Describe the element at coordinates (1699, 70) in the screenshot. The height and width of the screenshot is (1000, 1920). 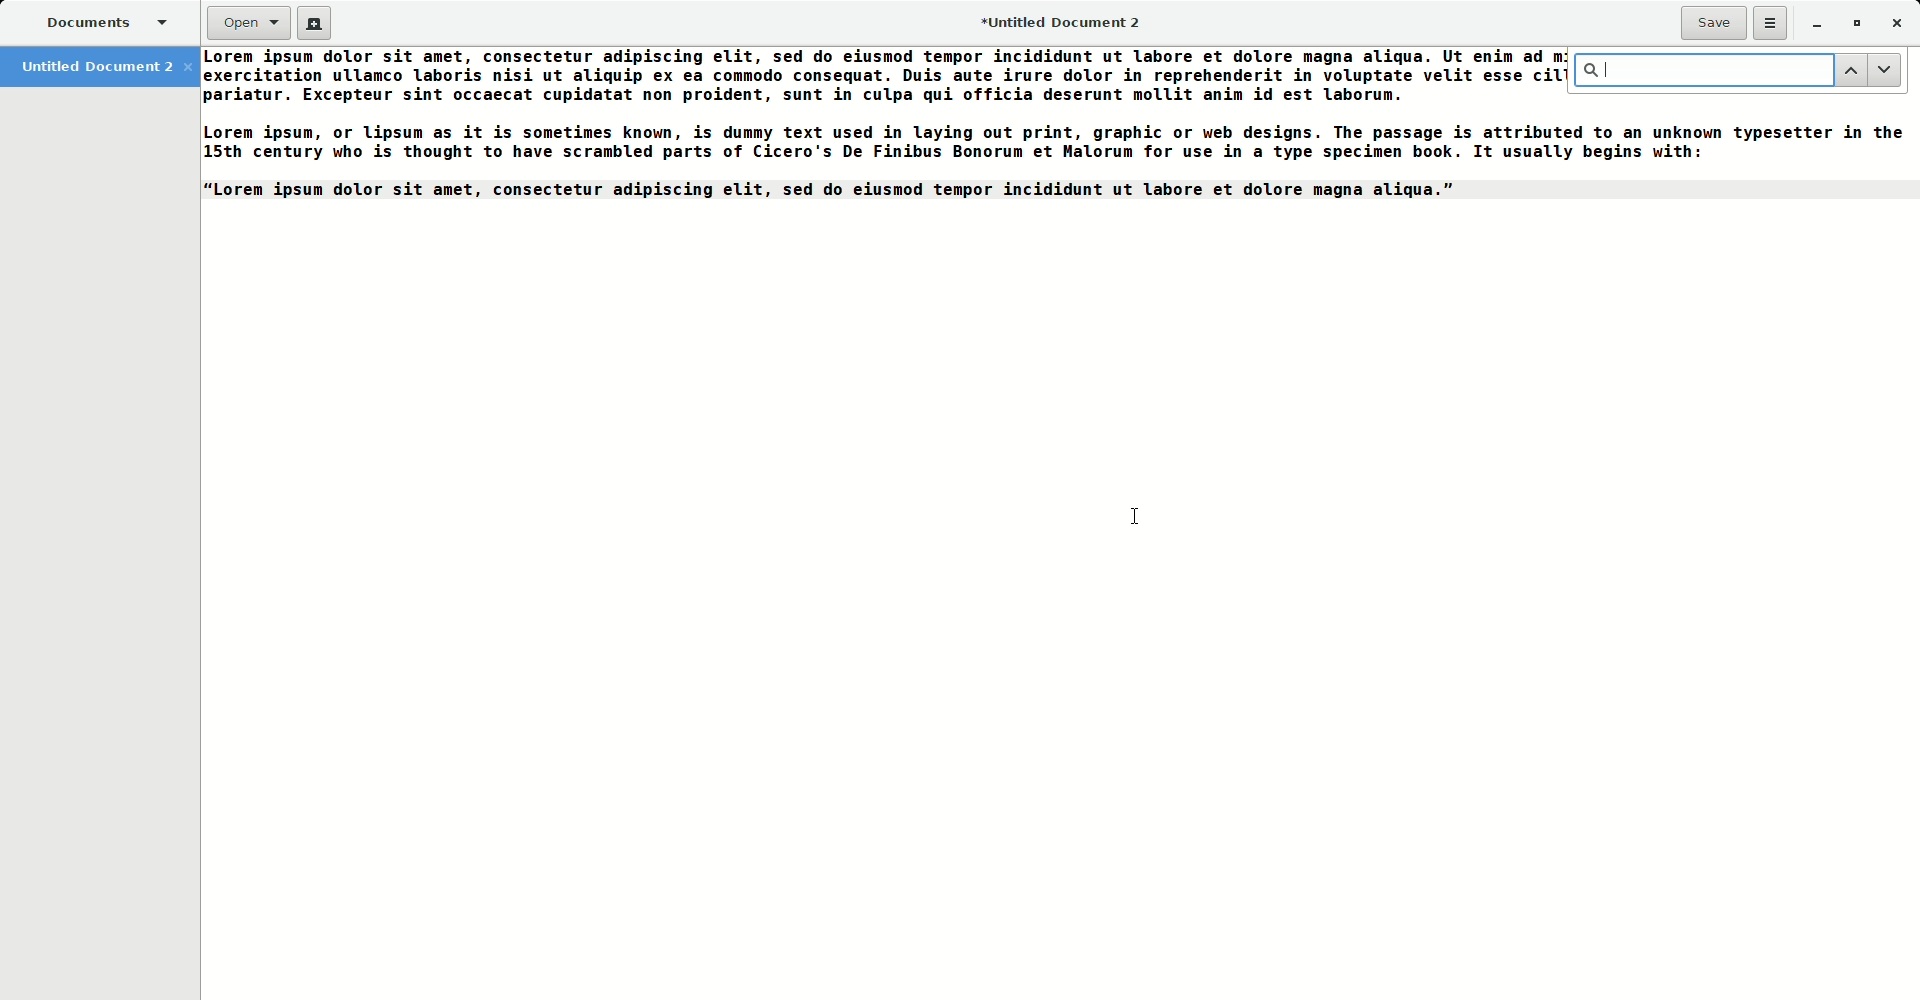
I see `Find bar` at that location.